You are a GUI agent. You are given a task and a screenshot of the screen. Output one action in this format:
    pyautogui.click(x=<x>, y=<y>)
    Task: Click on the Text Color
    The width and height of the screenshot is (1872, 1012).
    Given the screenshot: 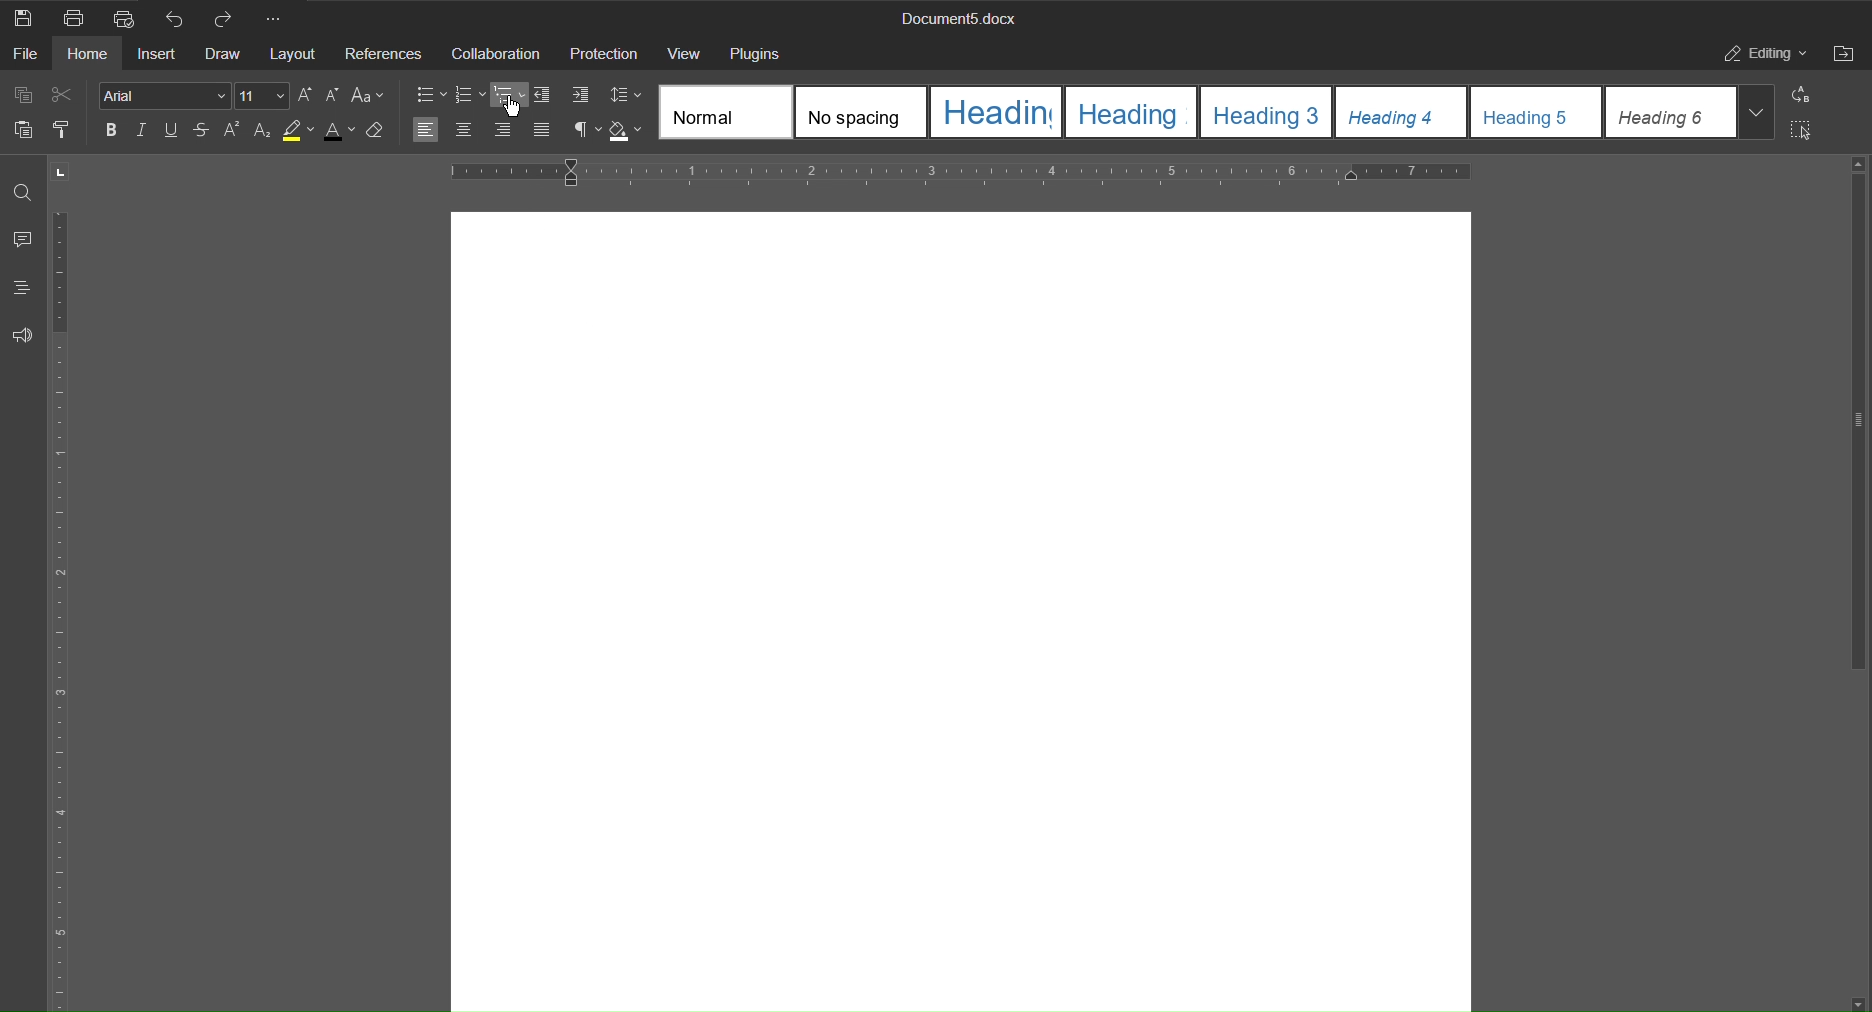 What is the action you would take?
    pyautogui.click(x=339, y=130)
    